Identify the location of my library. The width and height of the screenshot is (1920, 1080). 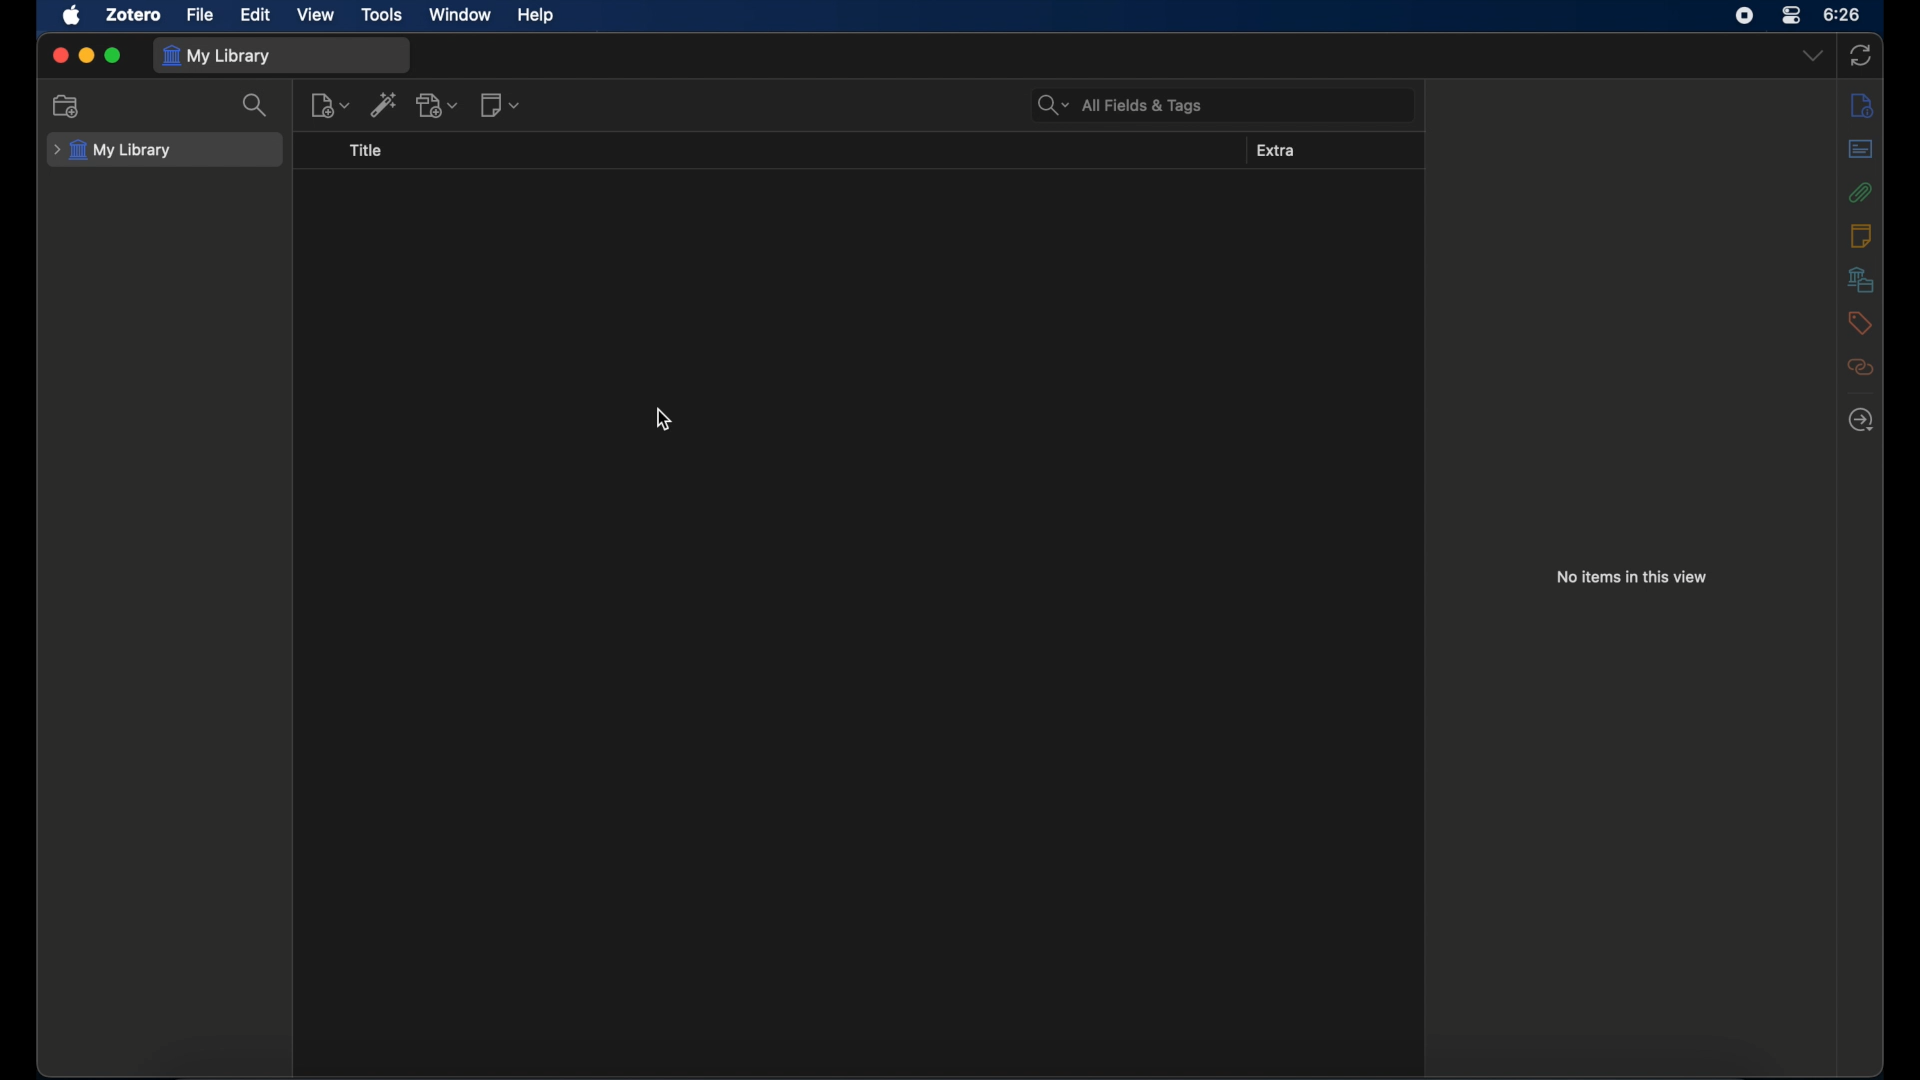
(220, 56).